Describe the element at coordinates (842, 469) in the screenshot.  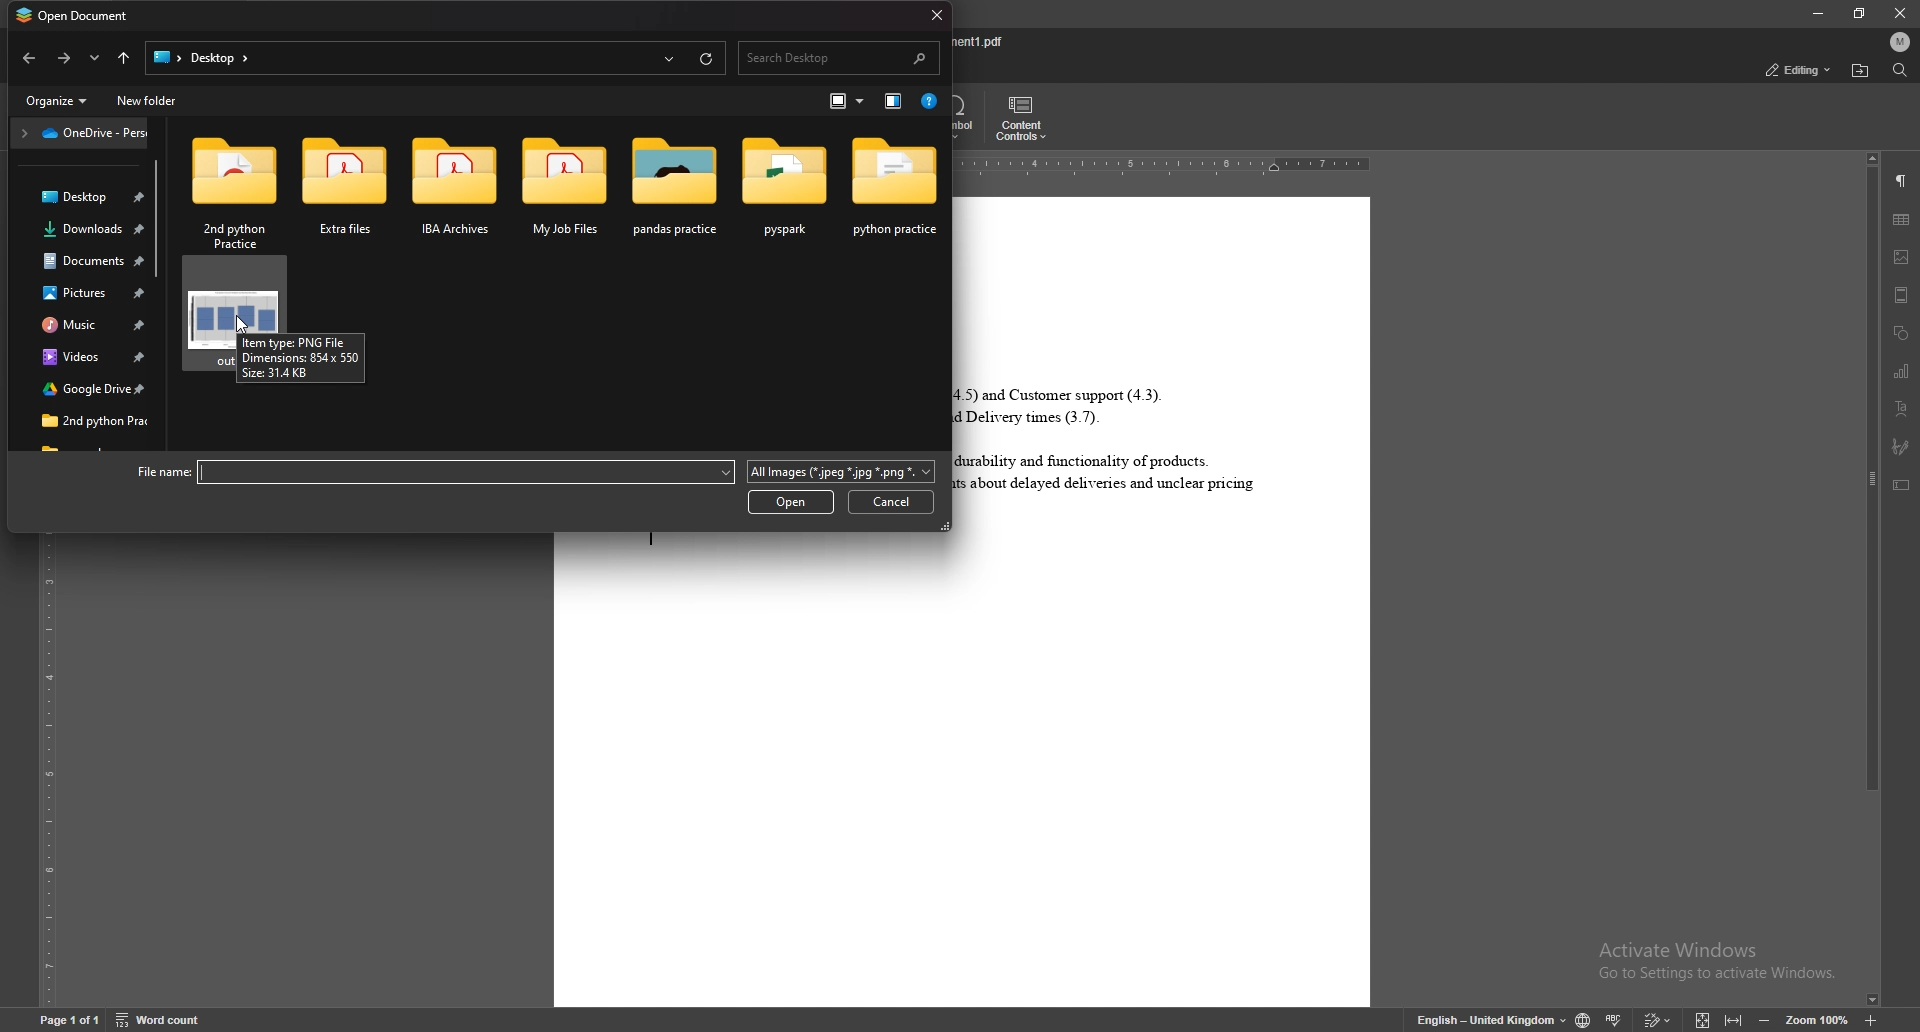
I see `extension` at that location.